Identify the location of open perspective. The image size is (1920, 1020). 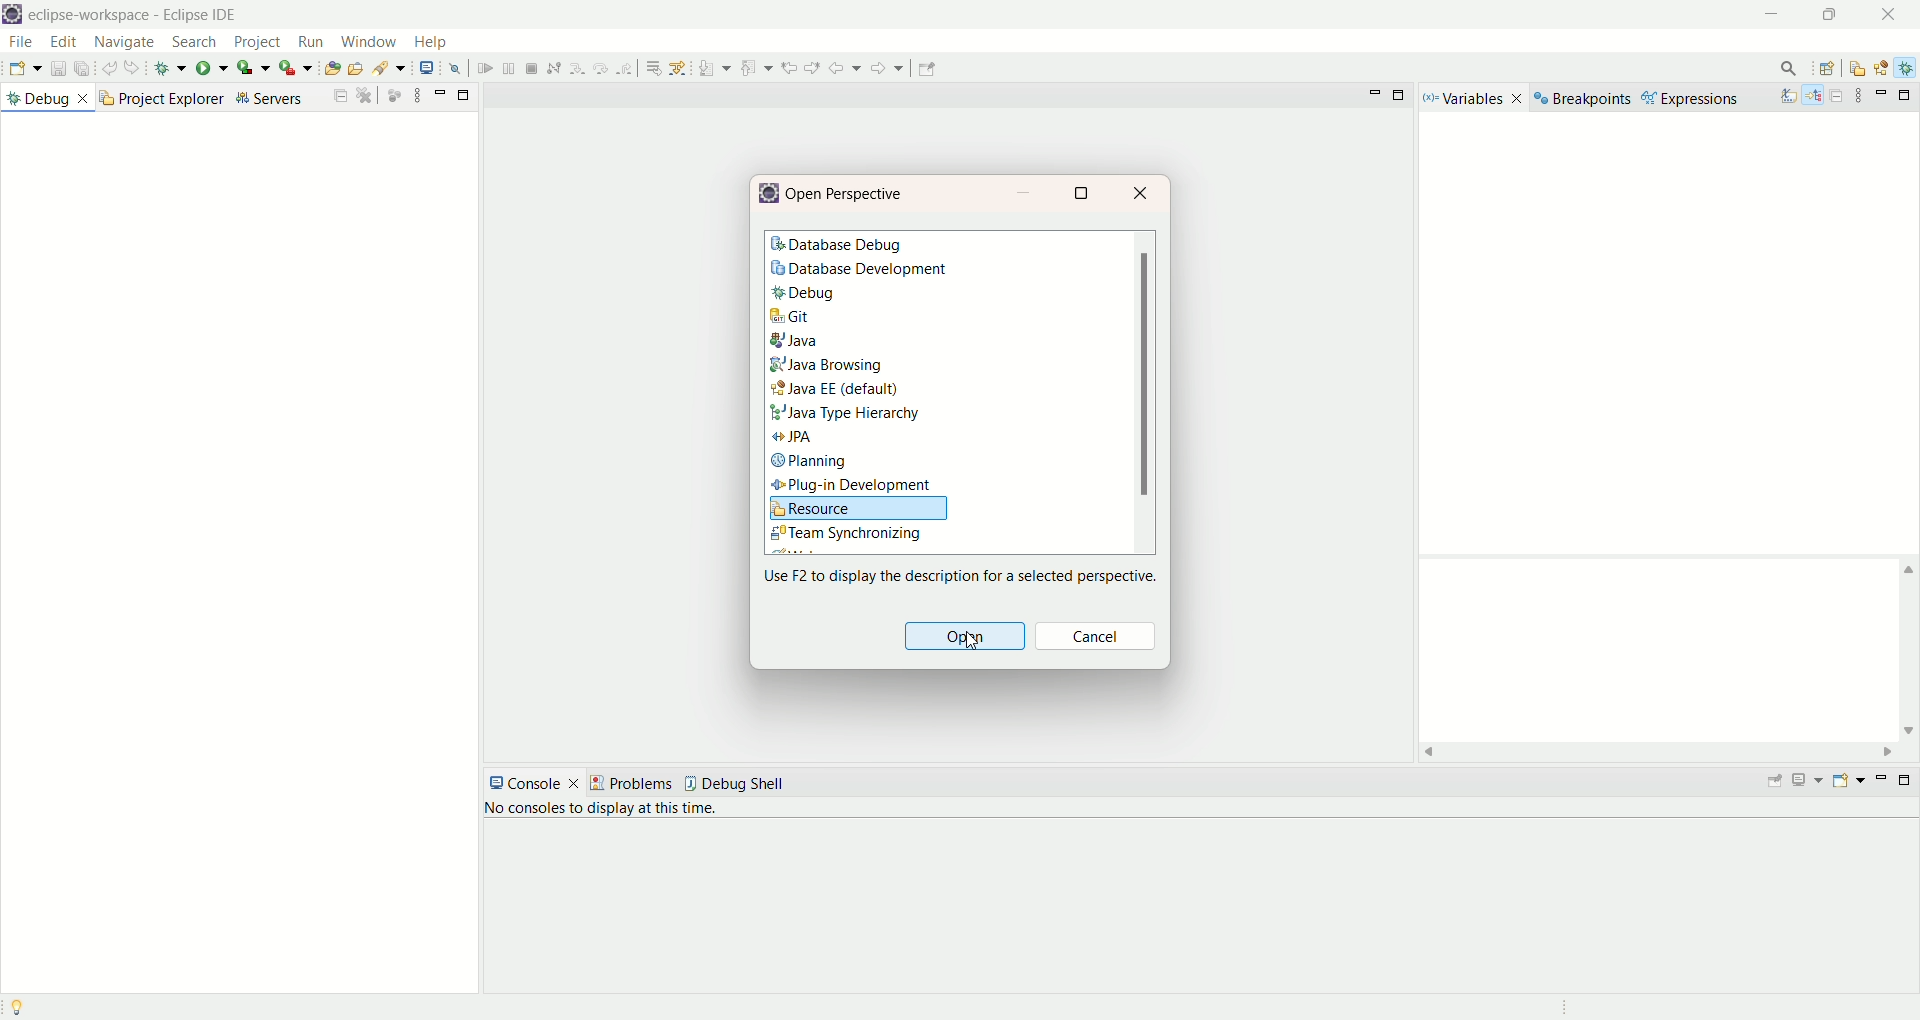
(1827, 68).